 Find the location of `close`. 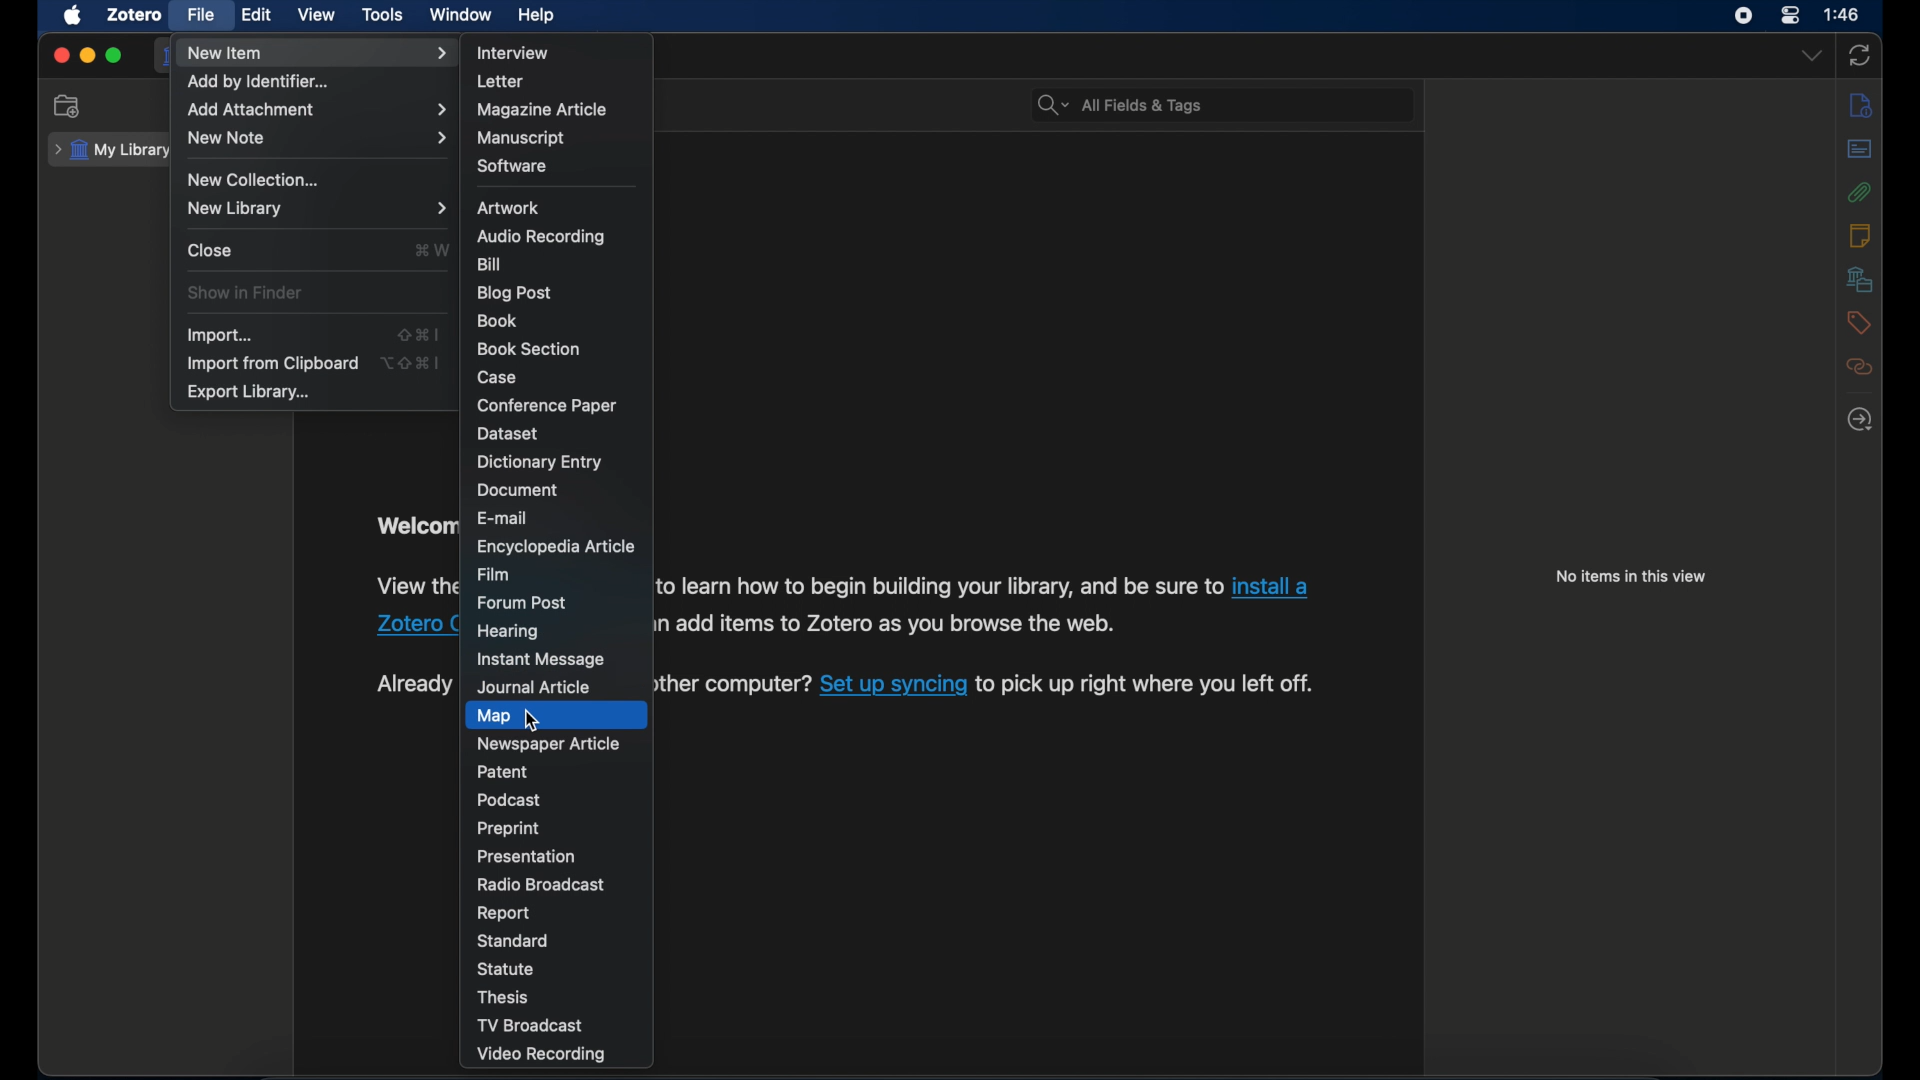

close is located at coordinates (210, 249).